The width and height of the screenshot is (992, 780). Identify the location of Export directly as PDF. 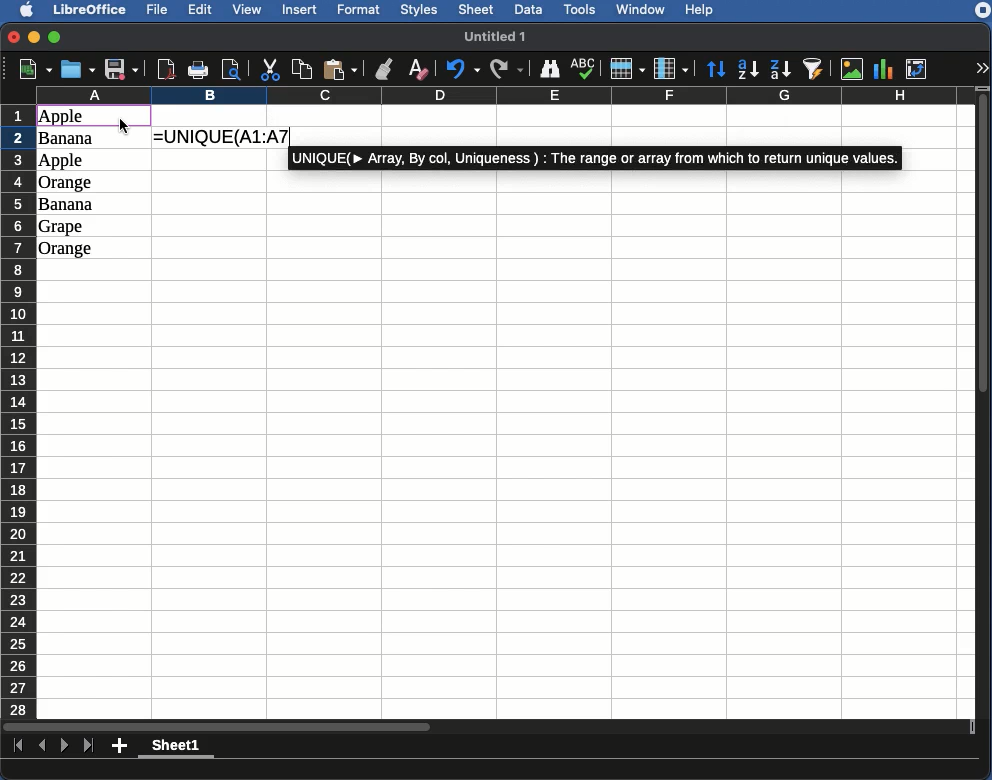
(167, 68).